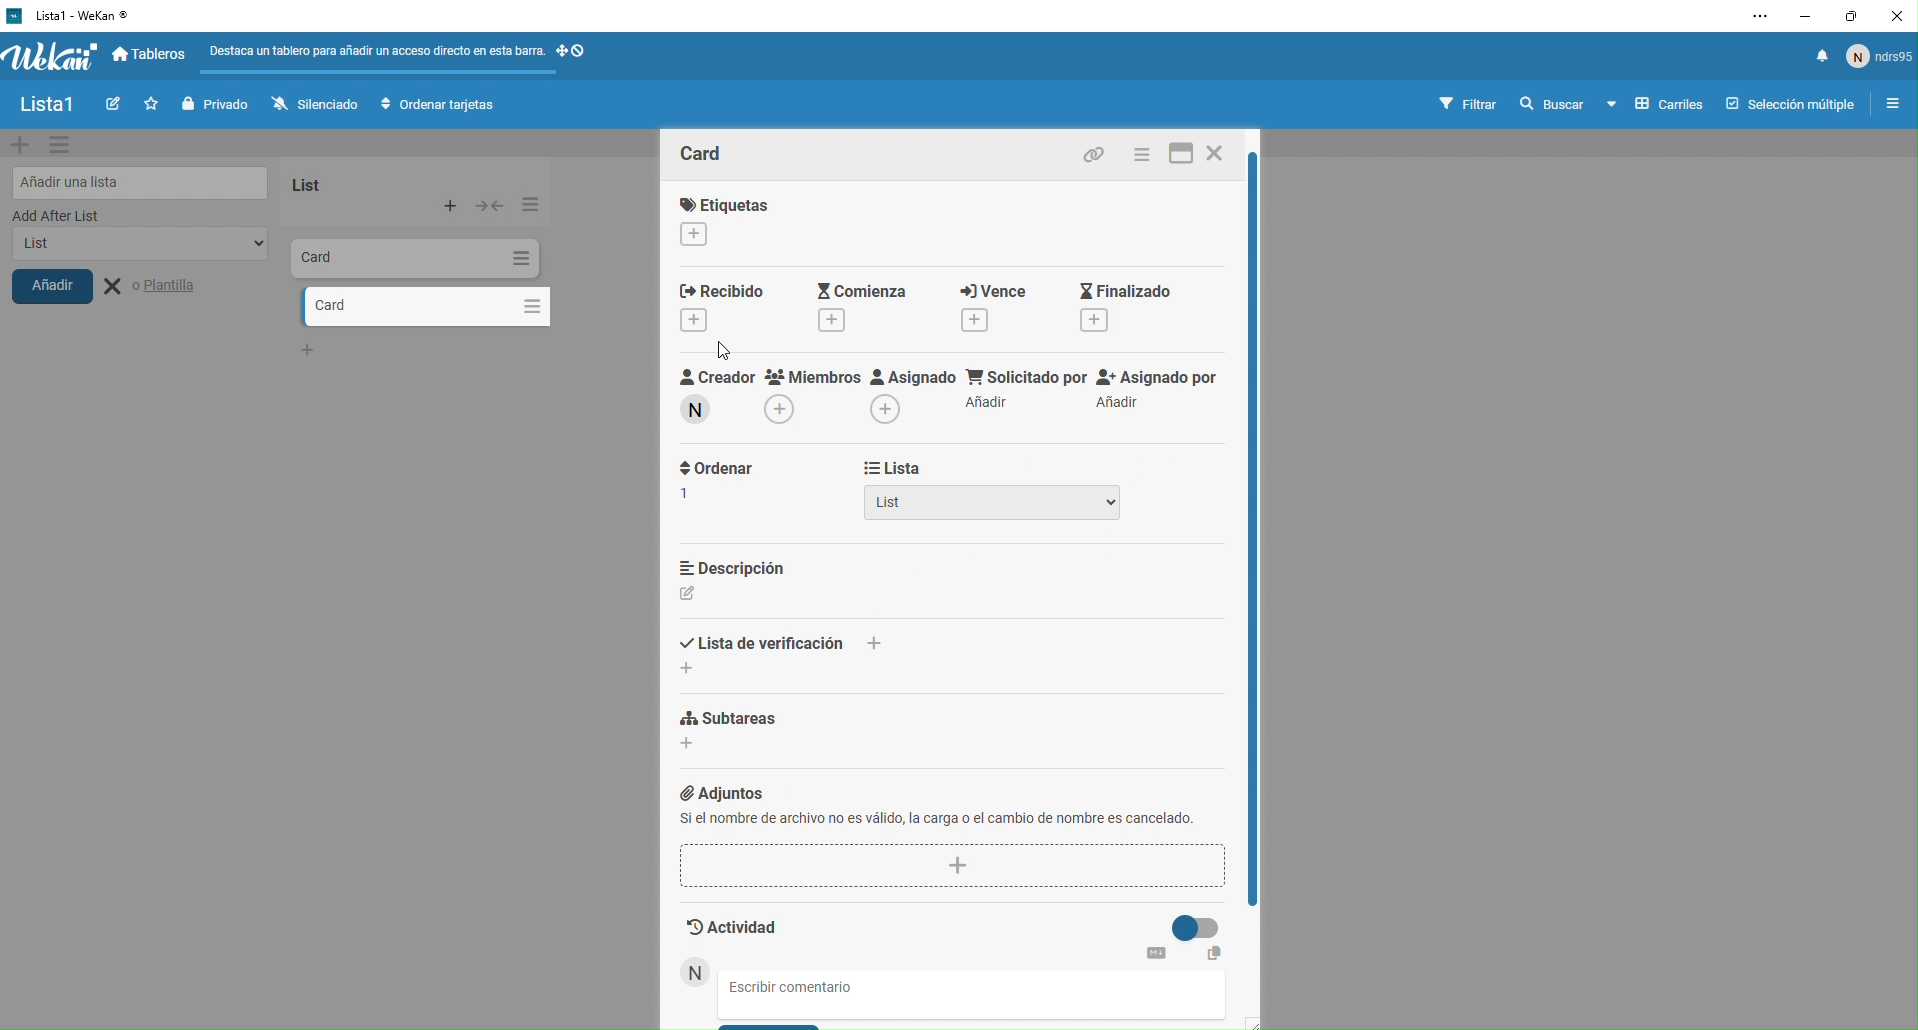  What do you see at coordinates (148, 103) in the screenshot?
I see `Favorites` at bounding box center [148, 103].